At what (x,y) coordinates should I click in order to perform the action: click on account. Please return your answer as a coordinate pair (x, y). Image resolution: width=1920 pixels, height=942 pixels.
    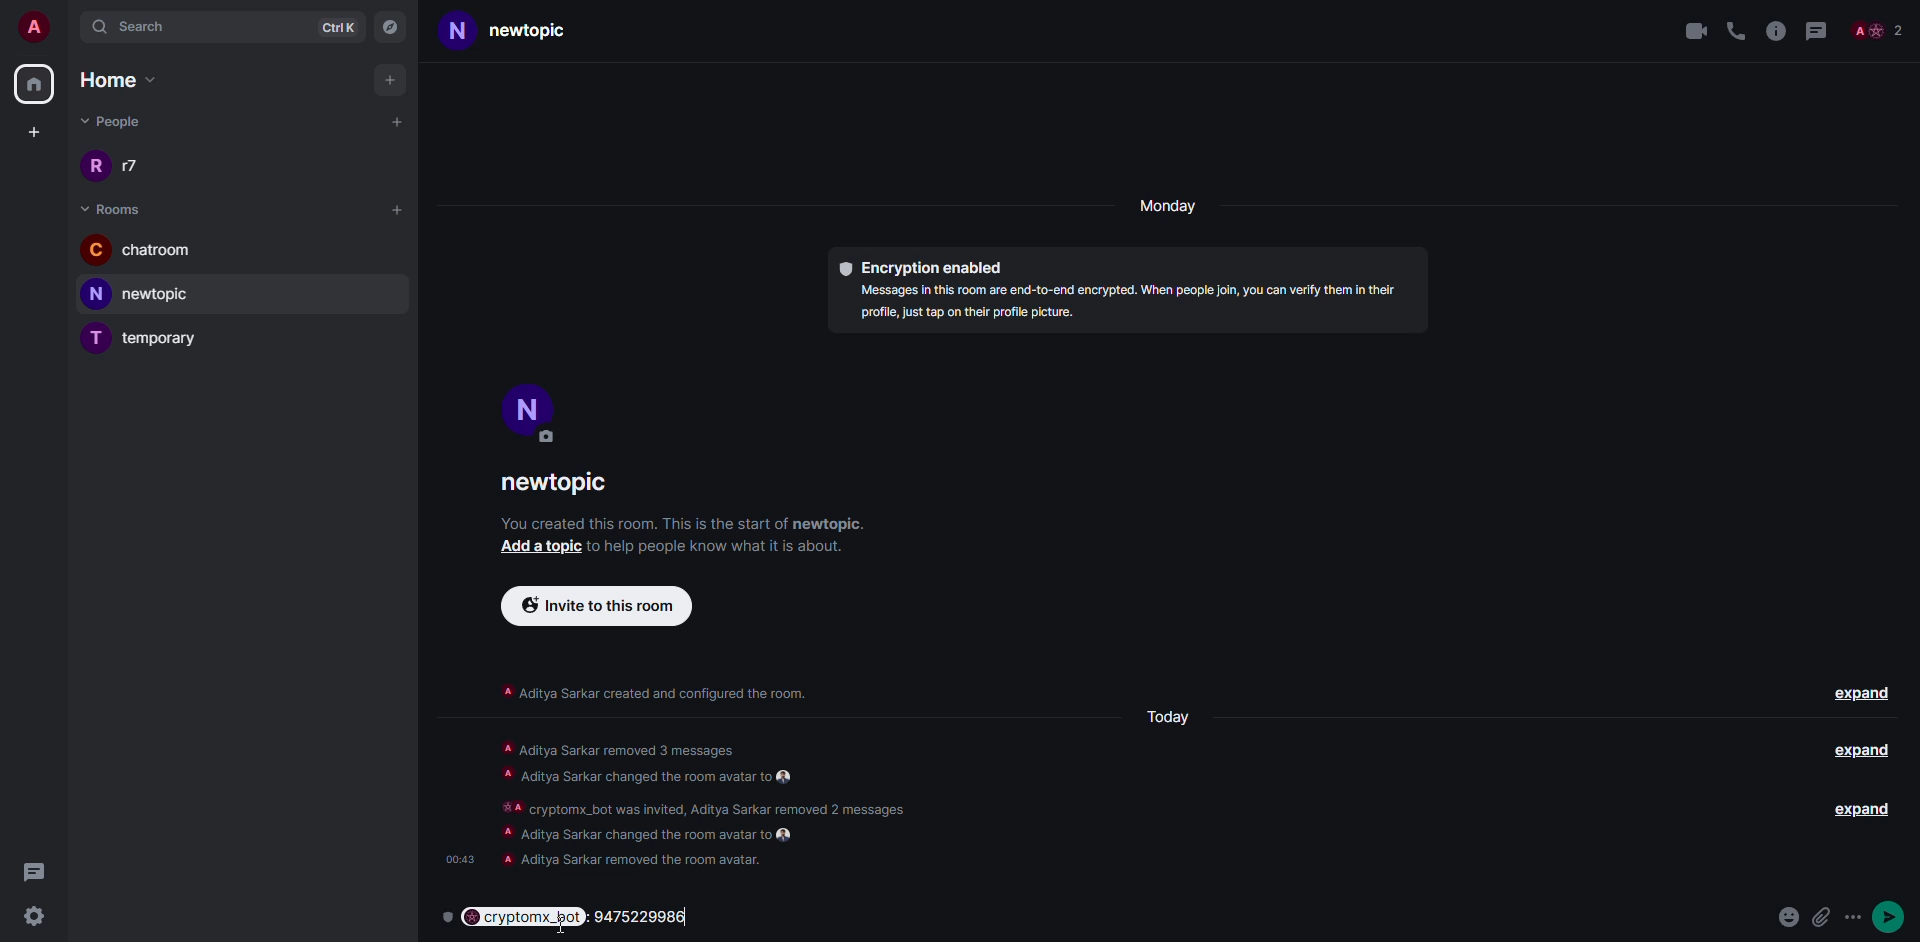
    Looking at the image, I should click on (36, 24).